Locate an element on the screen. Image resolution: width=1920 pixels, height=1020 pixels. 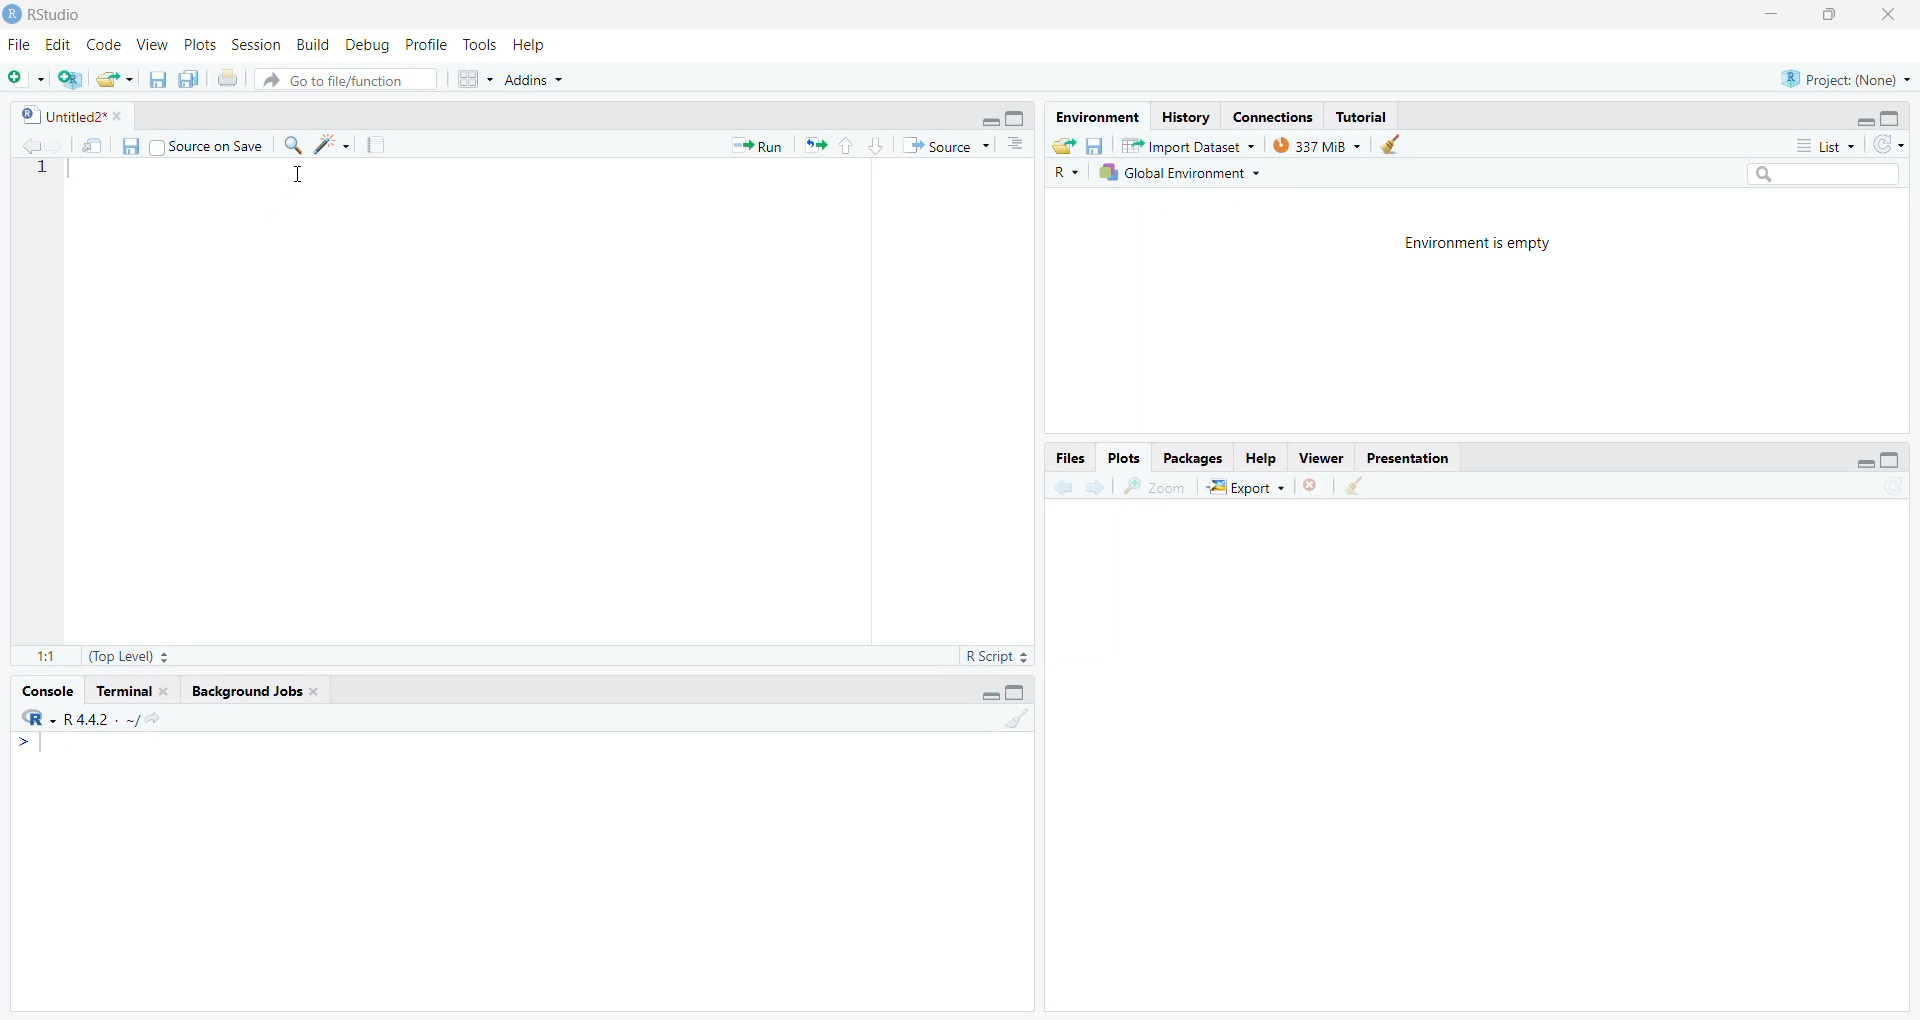
 Import Dataset ~ is located at coordinates (1195, 149).